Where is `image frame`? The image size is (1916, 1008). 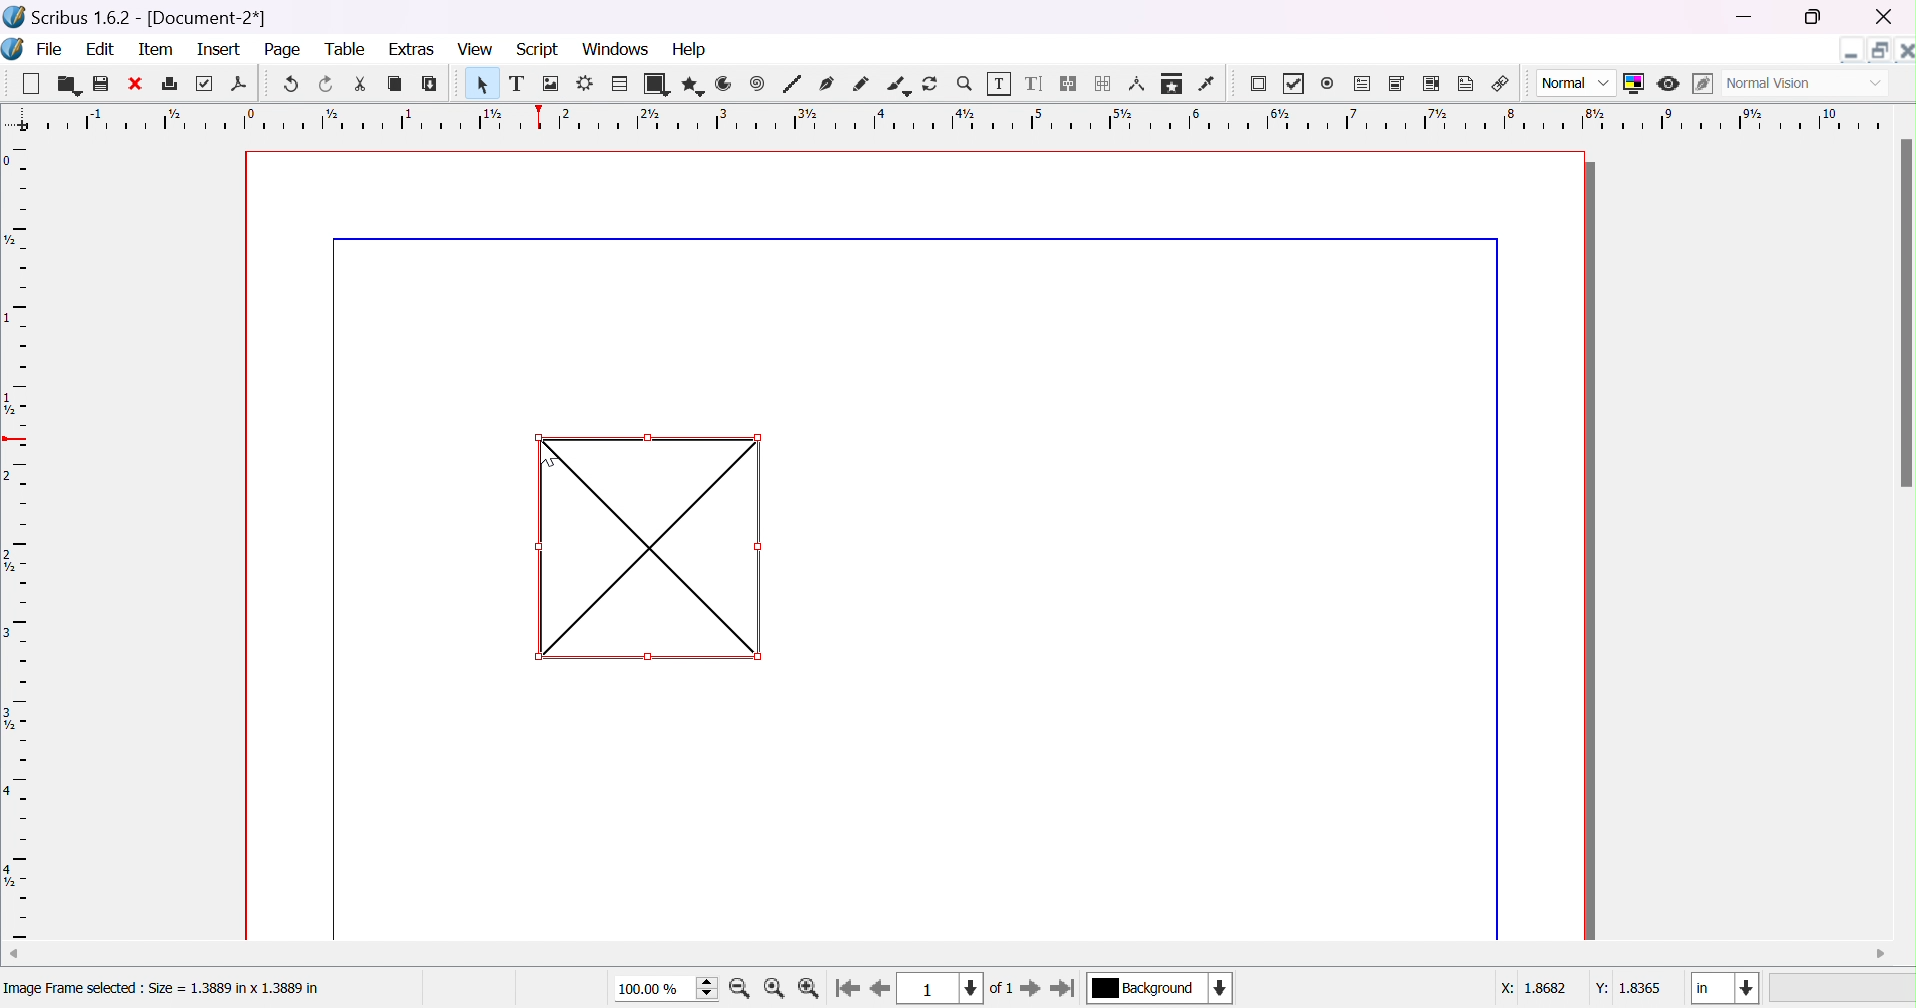
image frame is located at coordinates (552, 84).